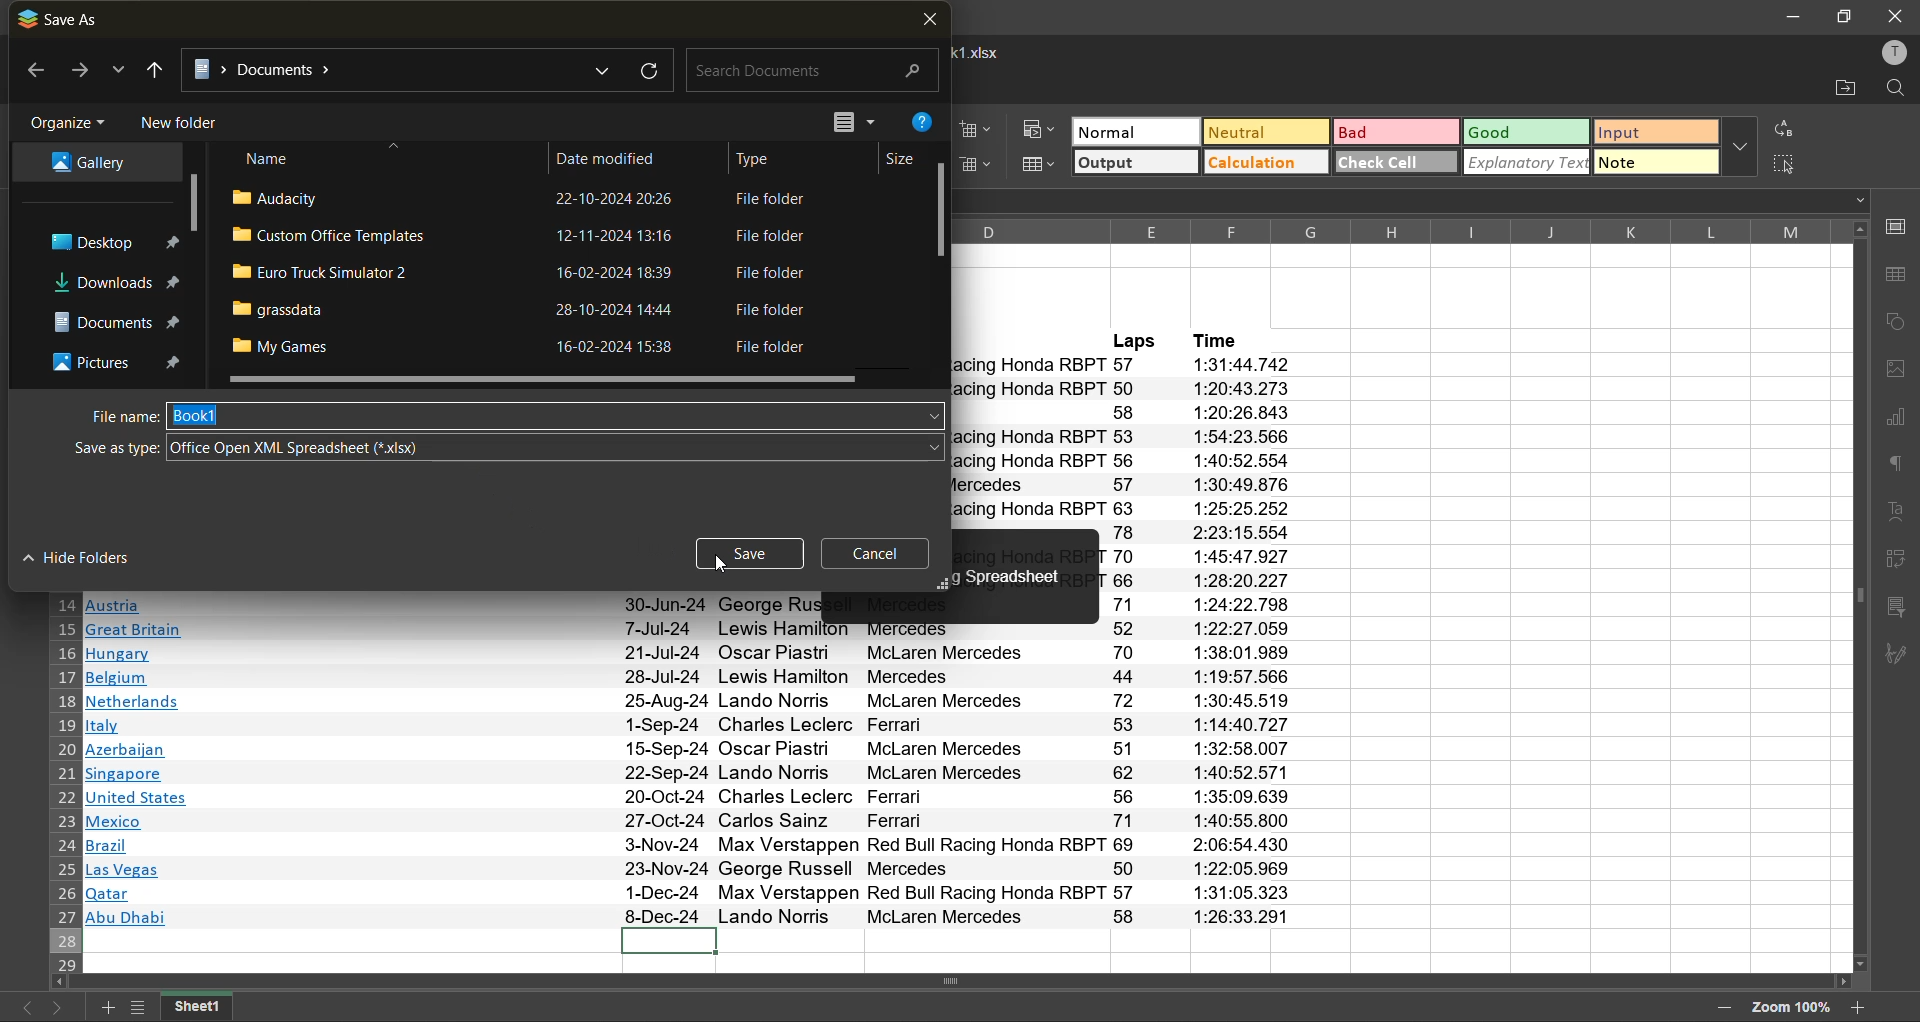  What do you see at coordinates (59, 1008) in the screenshot?
I see `next` at bounding box center [59, 1008].